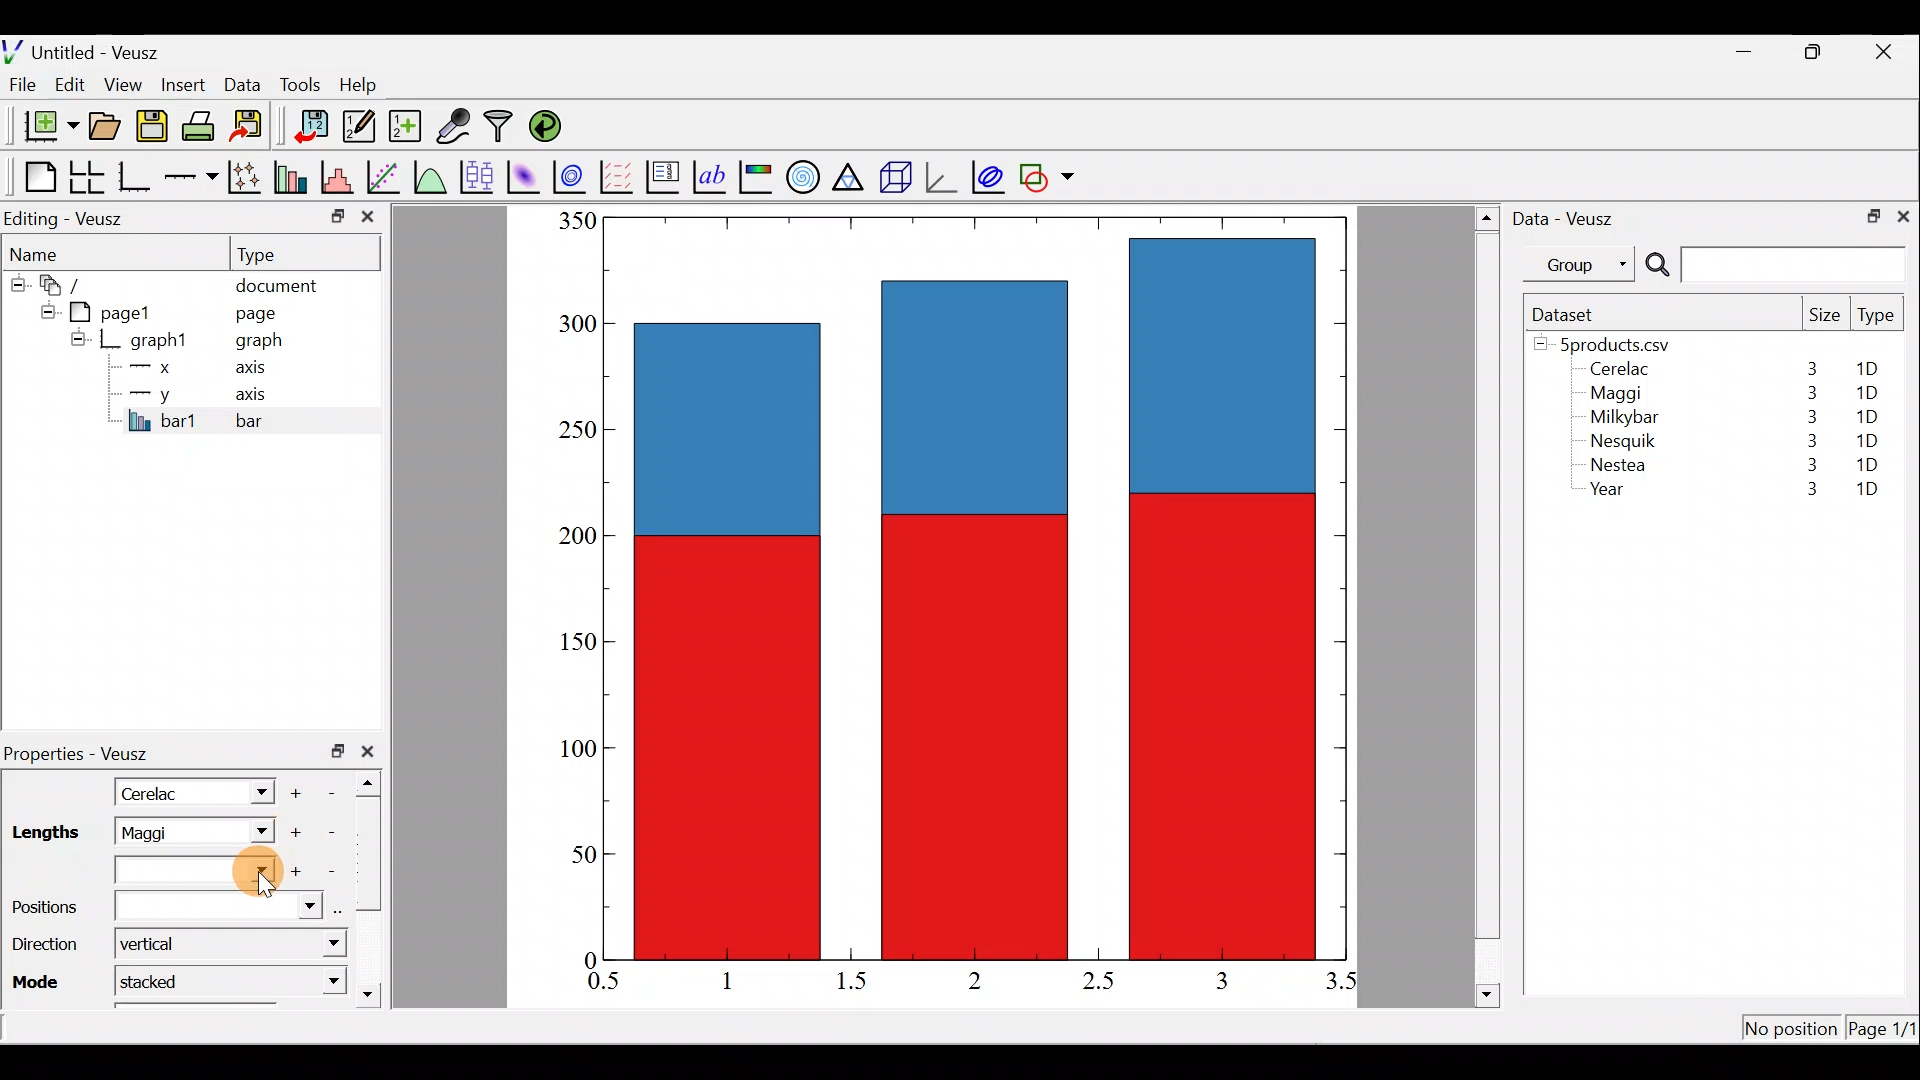  I want to click on bar chart inserted, so click(977, 586).